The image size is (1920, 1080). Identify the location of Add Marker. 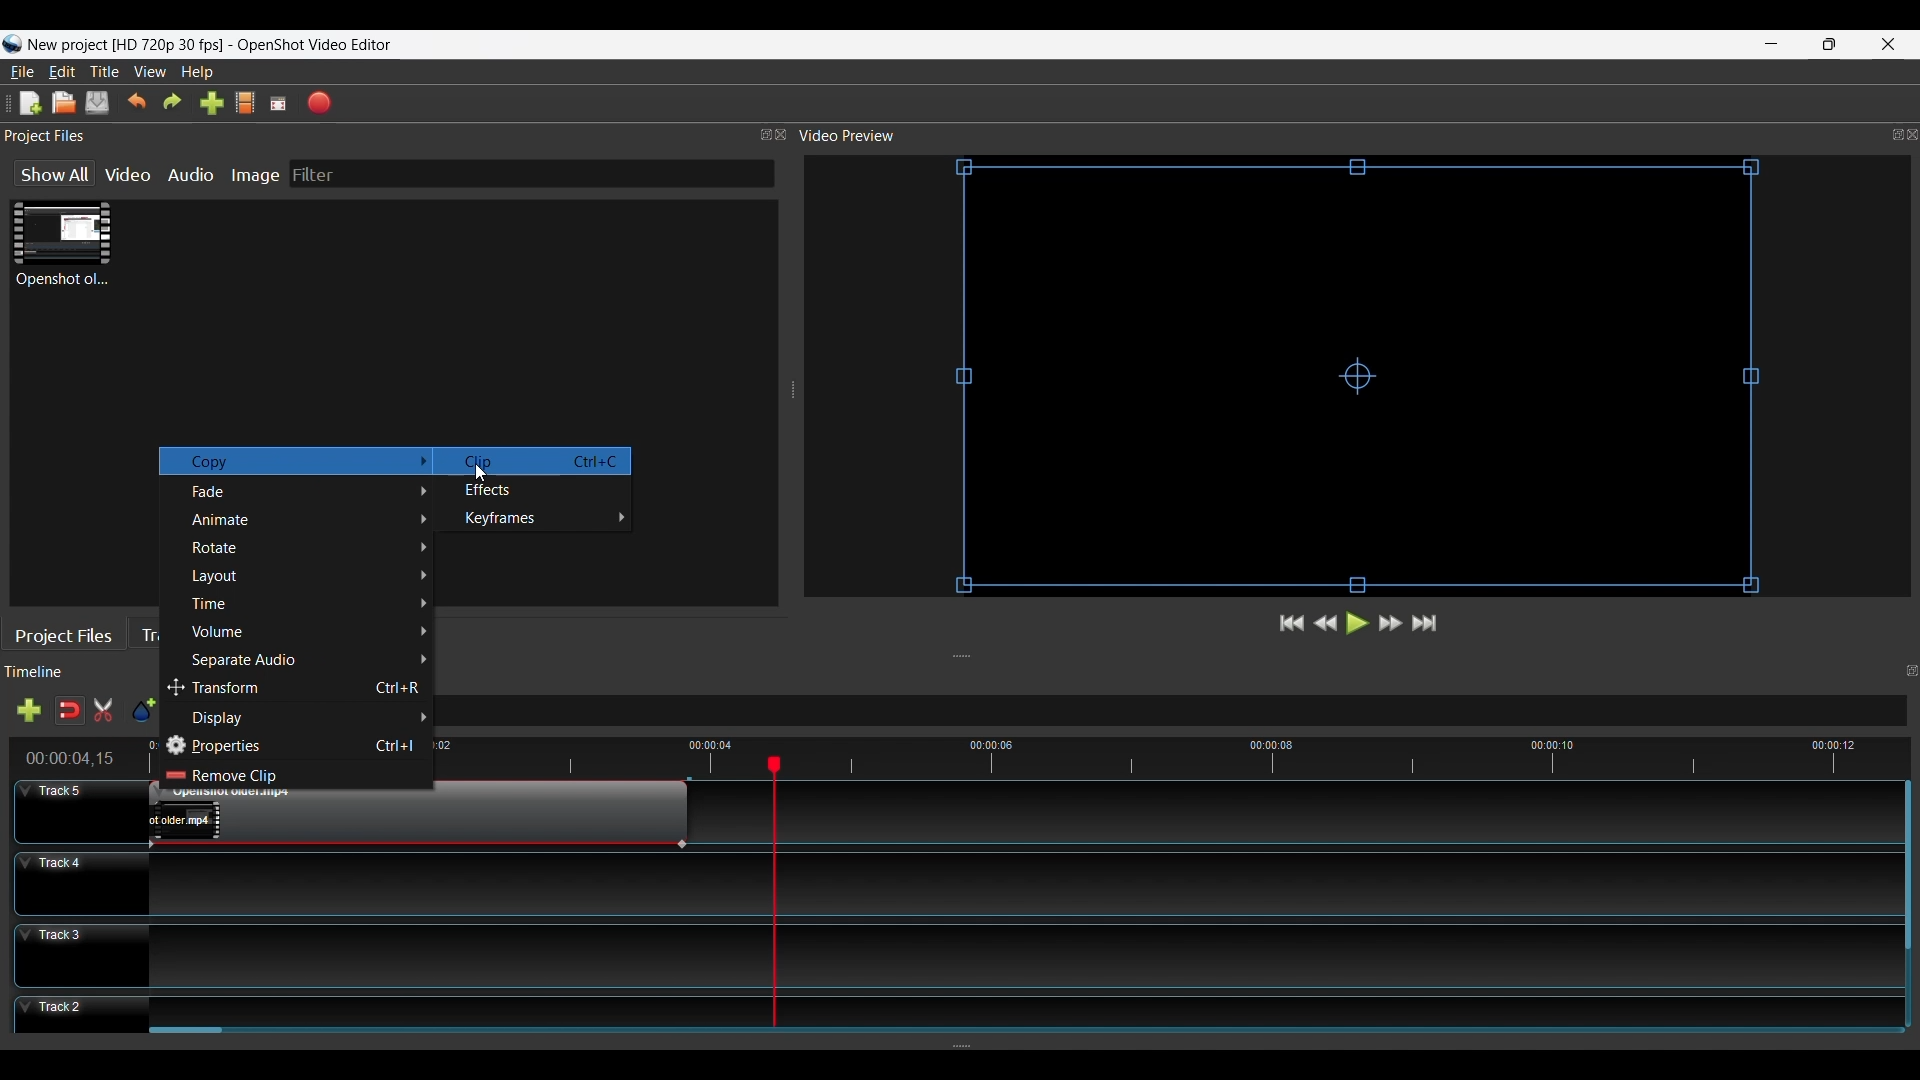
(143, 711).